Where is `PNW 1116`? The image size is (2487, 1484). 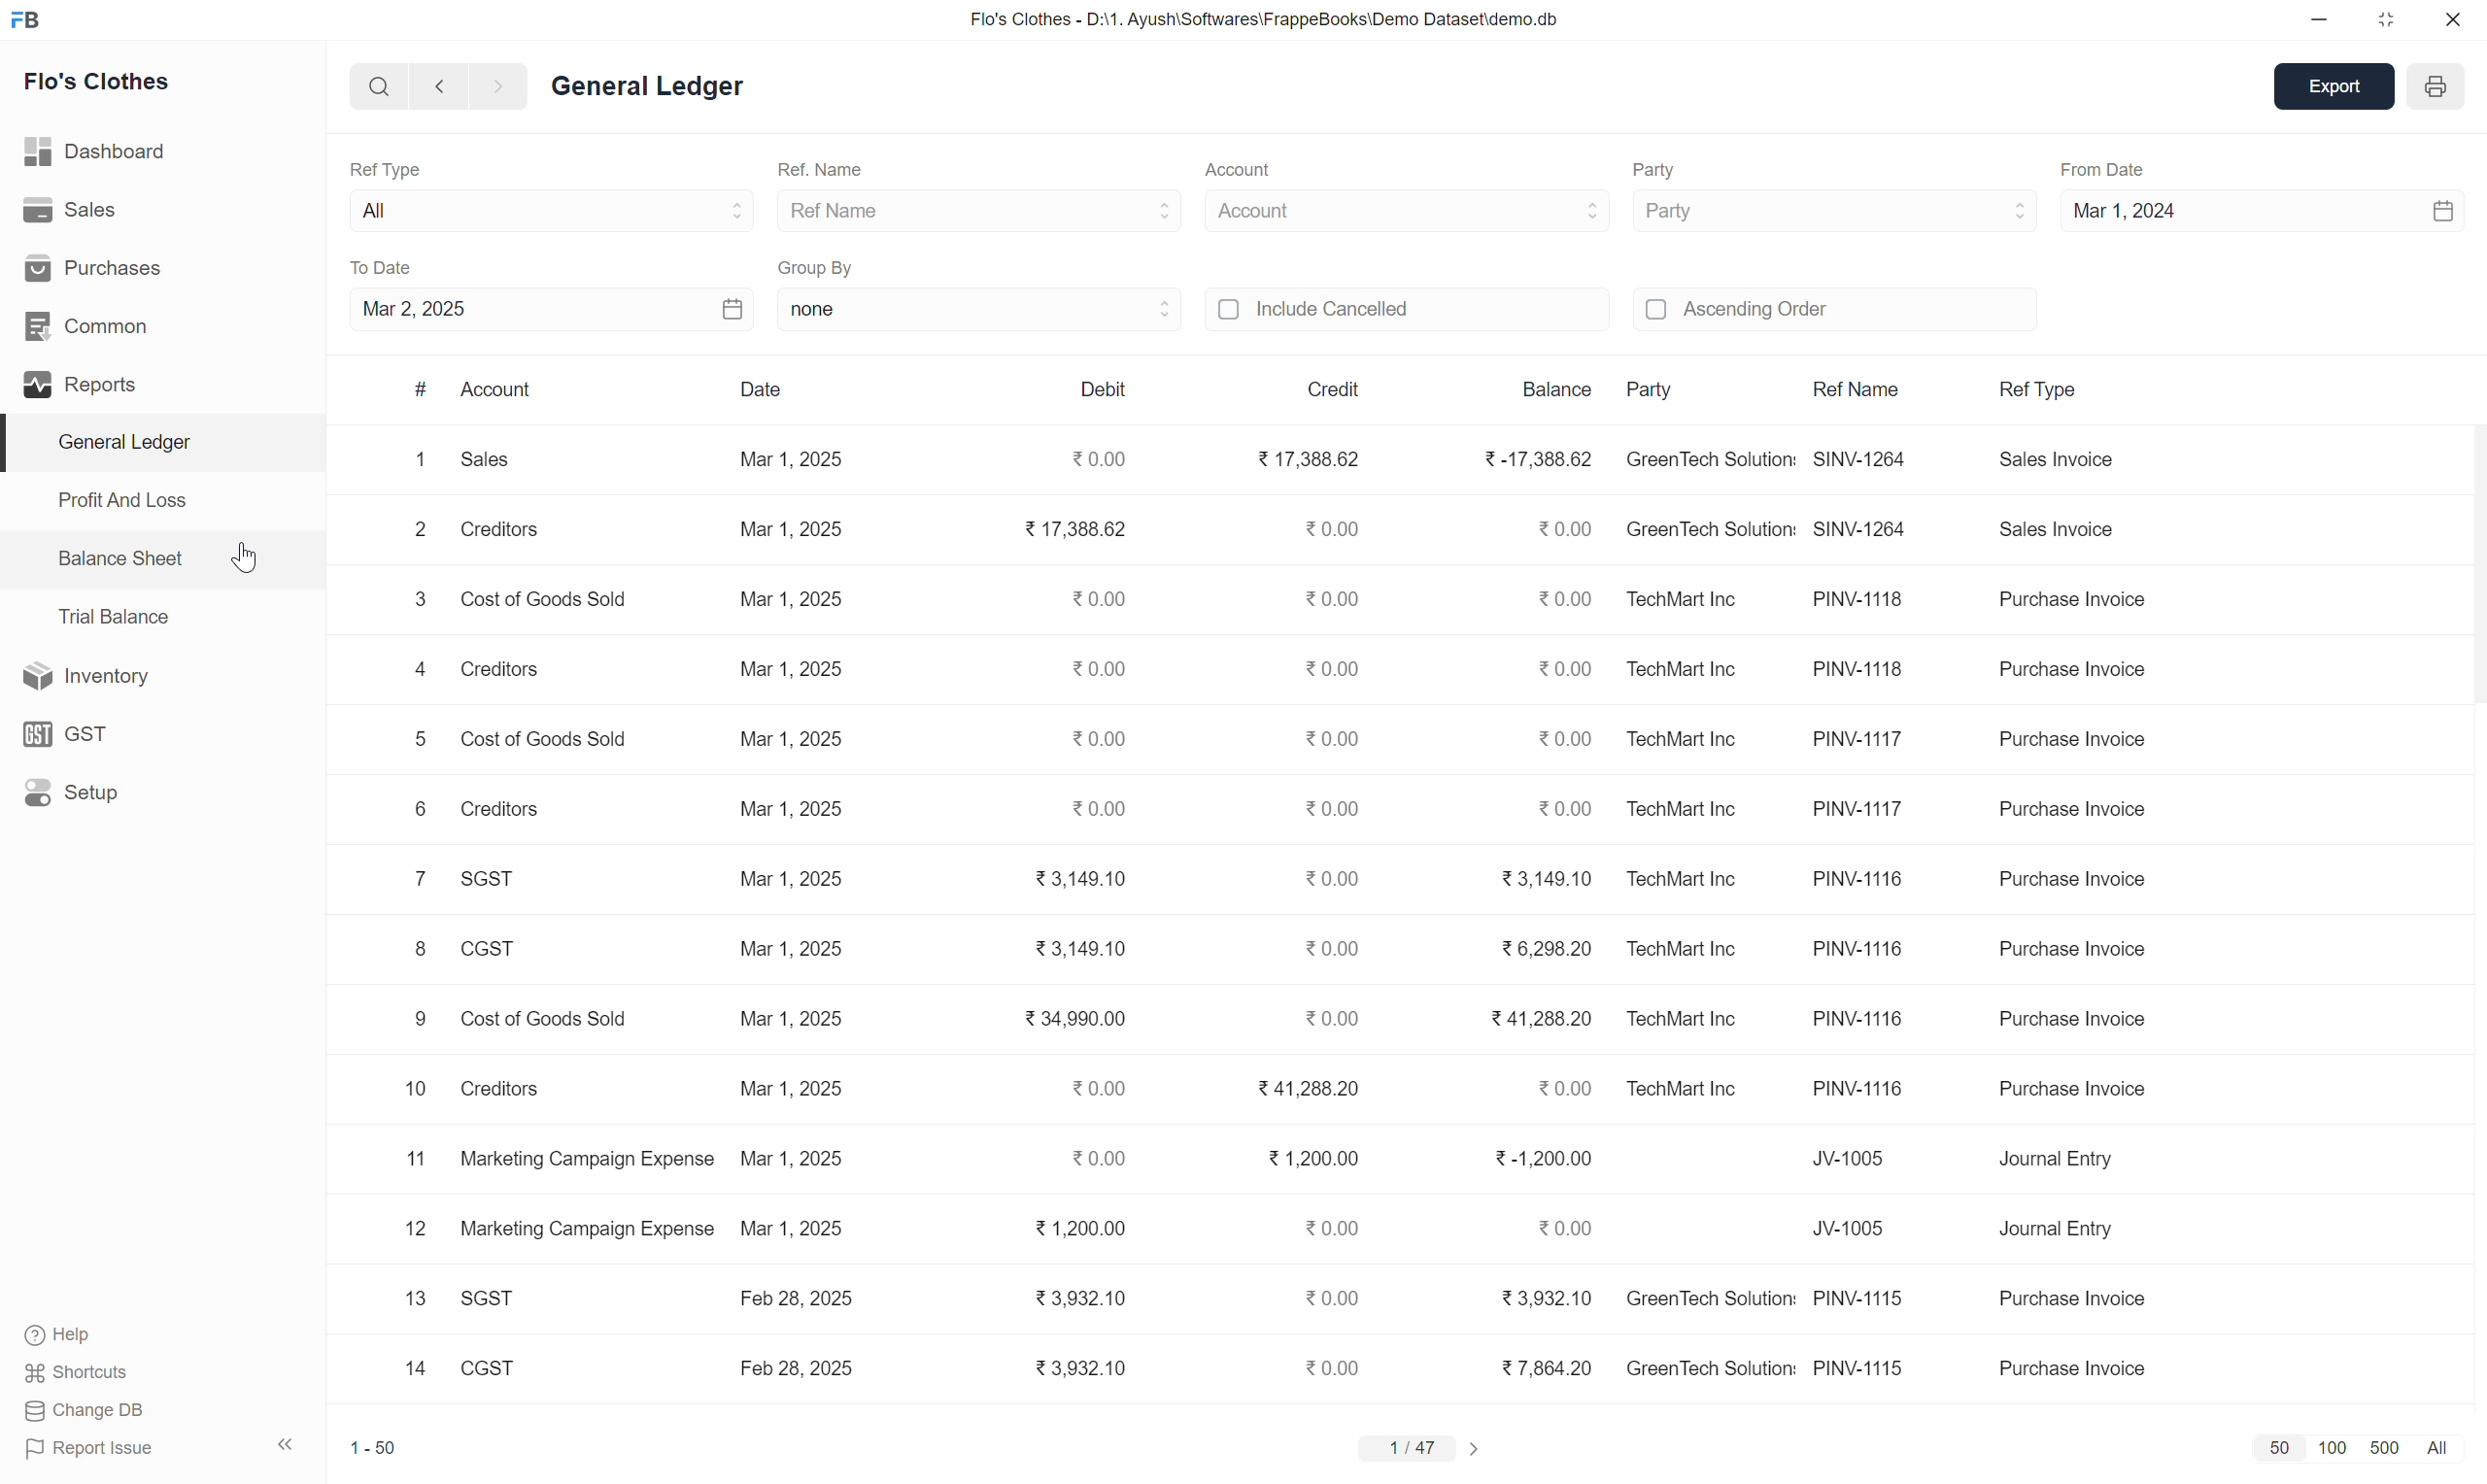
PNW 1116 is located at coordinates (1849, 1088).